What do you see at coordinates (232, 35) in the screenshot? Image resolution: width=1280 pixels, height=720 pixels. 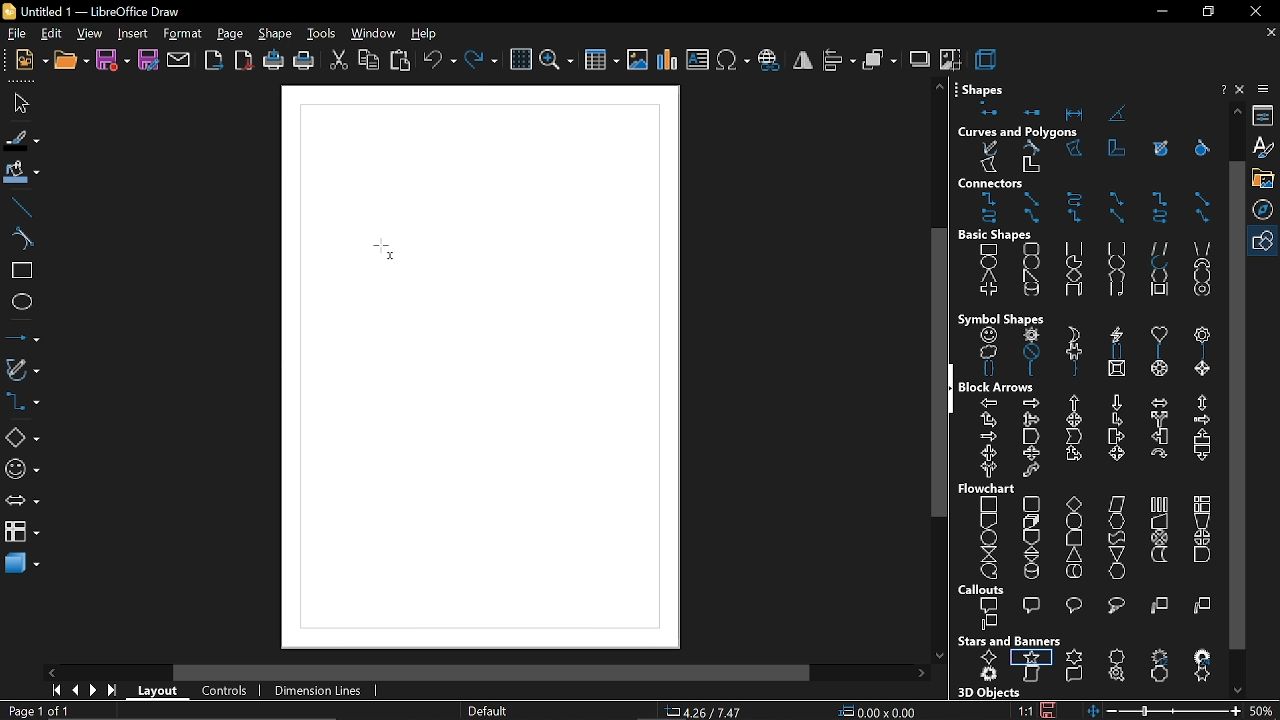 I see `page` at bounding box center [232, 35].